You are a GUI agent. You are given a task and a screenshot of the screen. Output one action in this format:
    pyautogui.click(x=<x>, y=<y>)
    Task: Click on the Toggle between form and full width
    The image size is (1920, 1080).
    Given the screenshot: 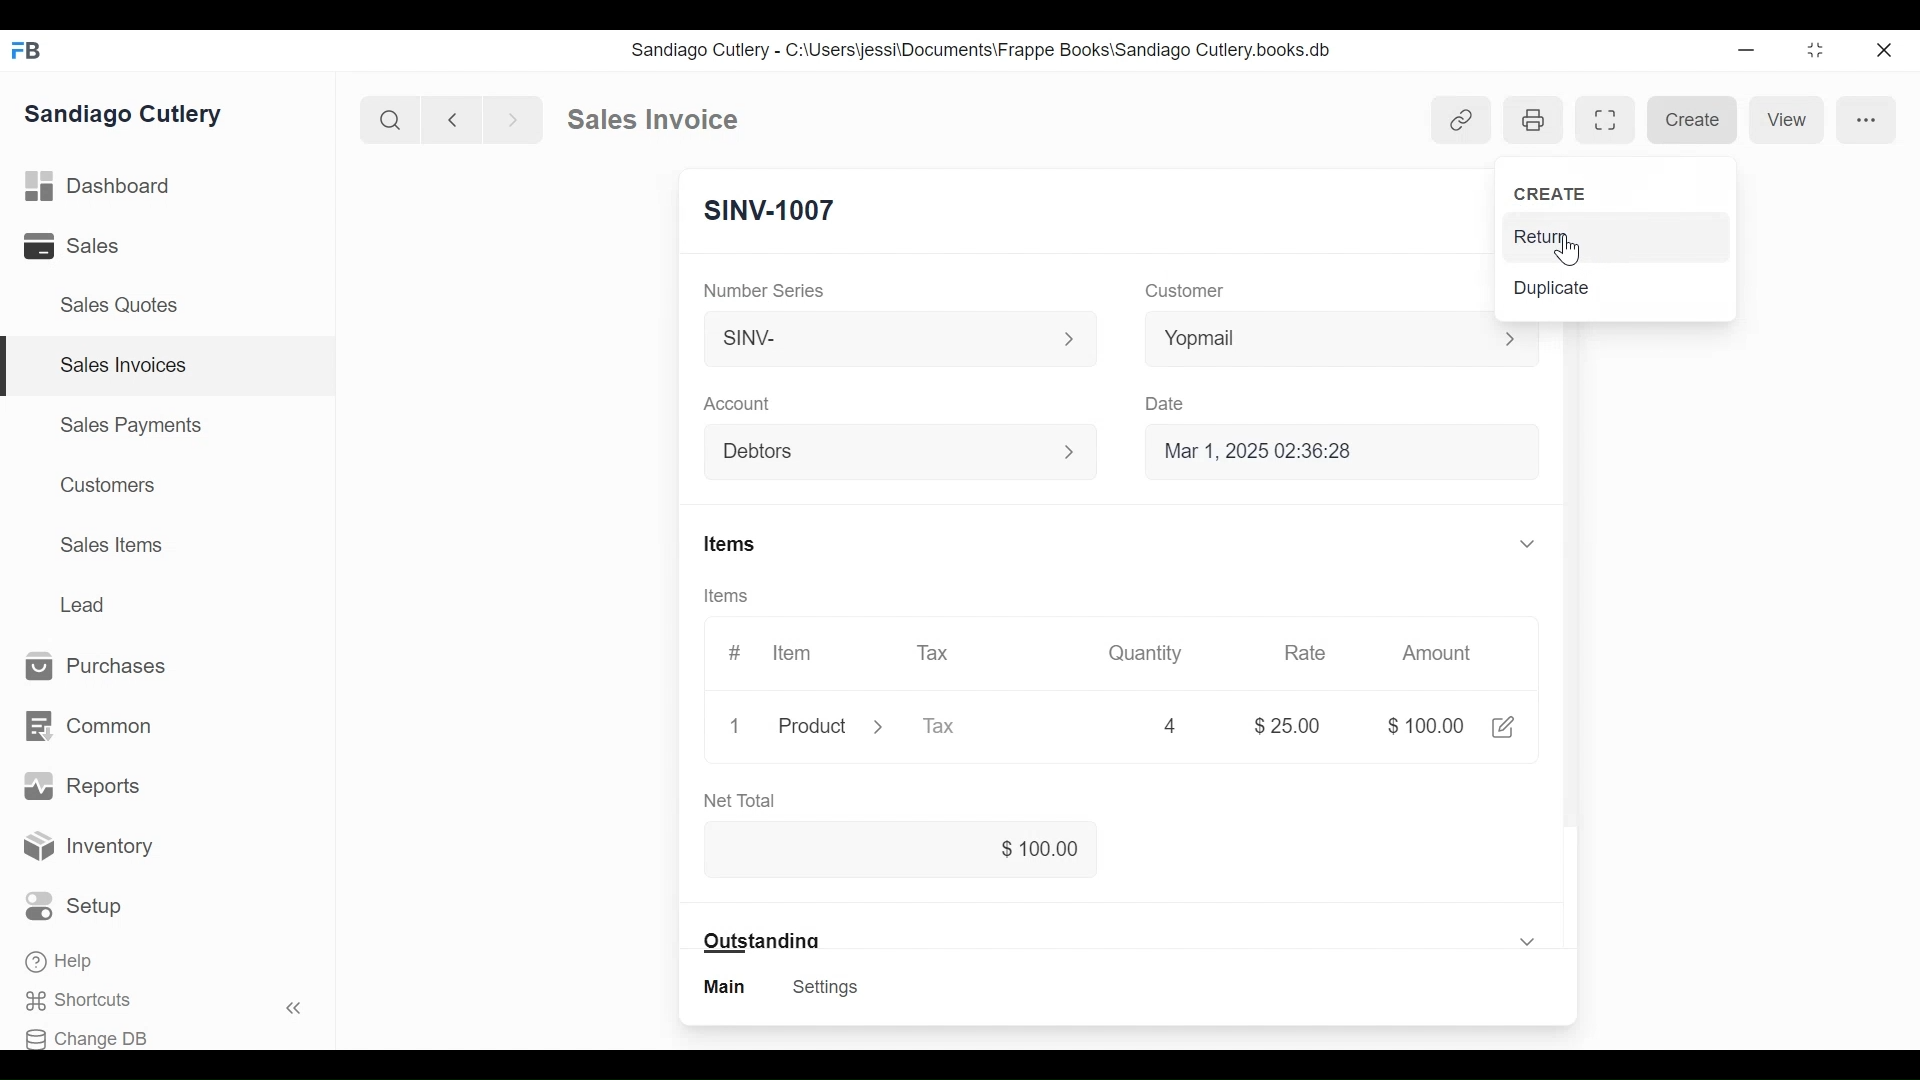 What is the action you would take?
    pyautogui.click(x=1608, y=120)
    